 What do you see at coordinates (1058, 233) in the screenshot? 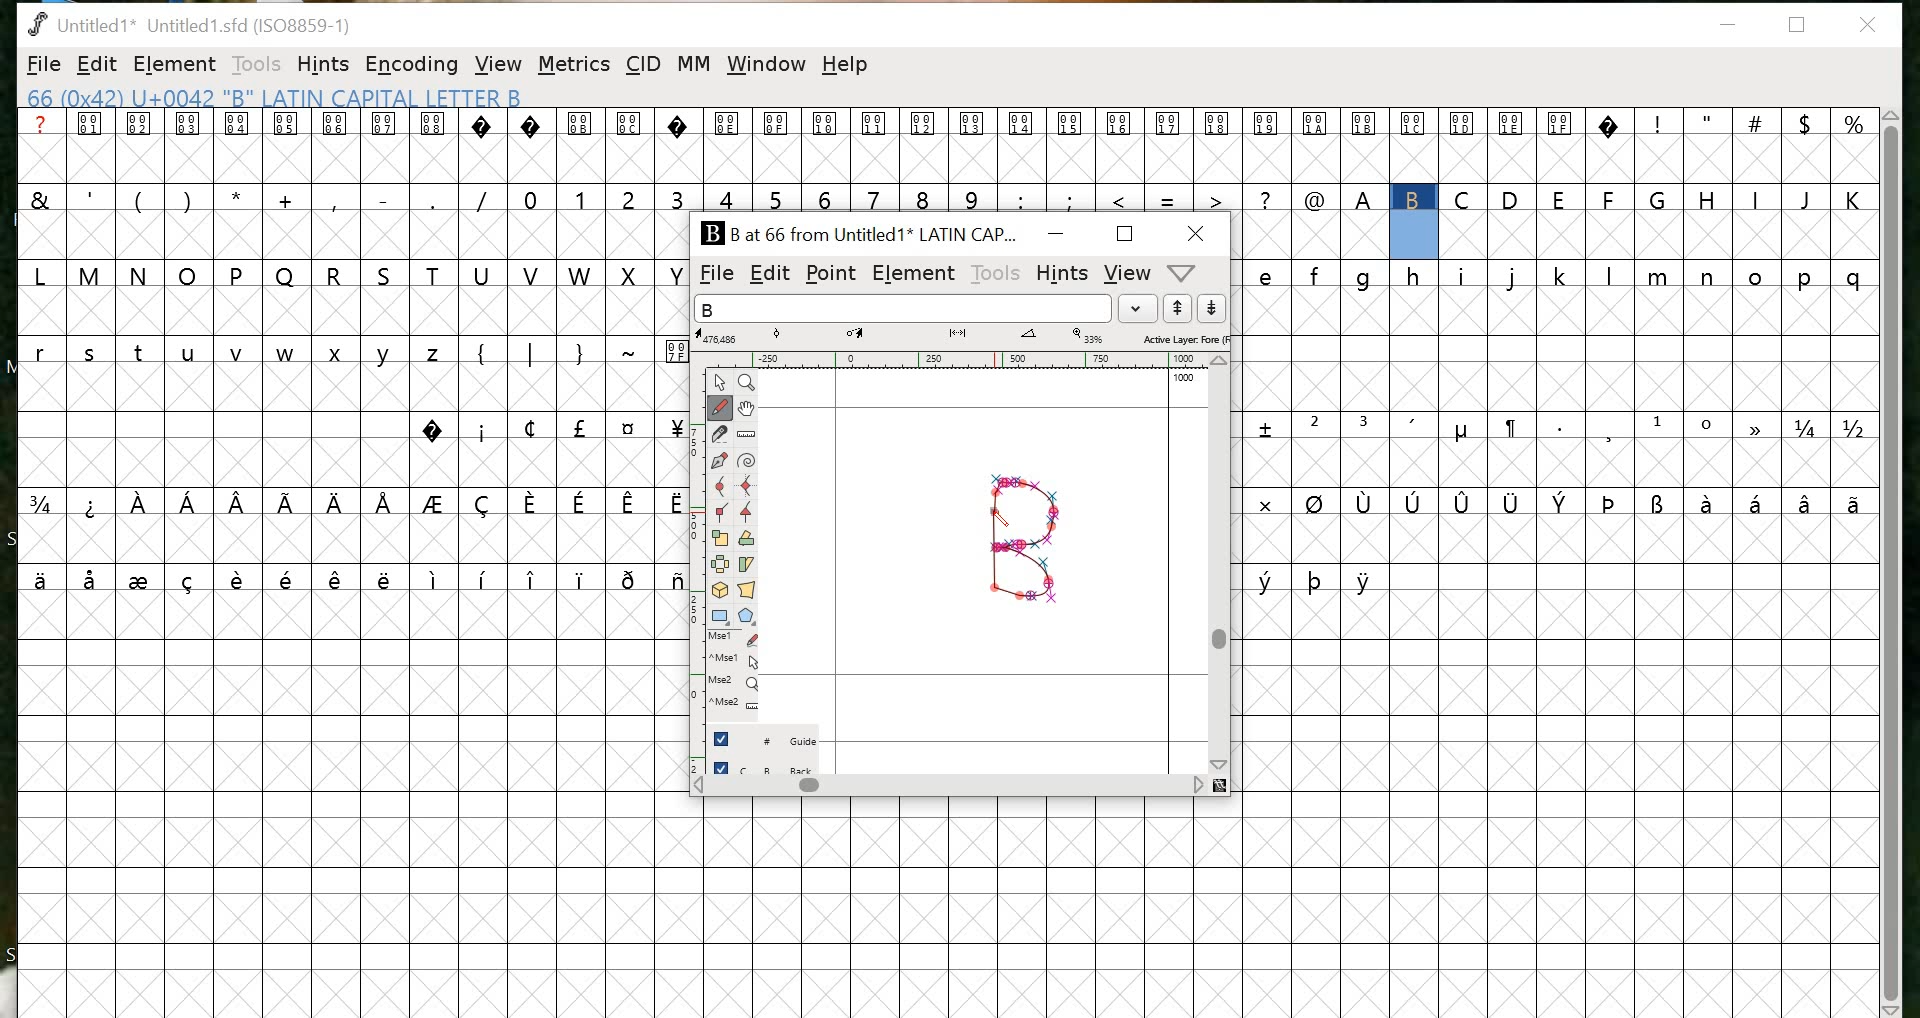
I see `MINIMIZE` at bounding box center [1058, 233].